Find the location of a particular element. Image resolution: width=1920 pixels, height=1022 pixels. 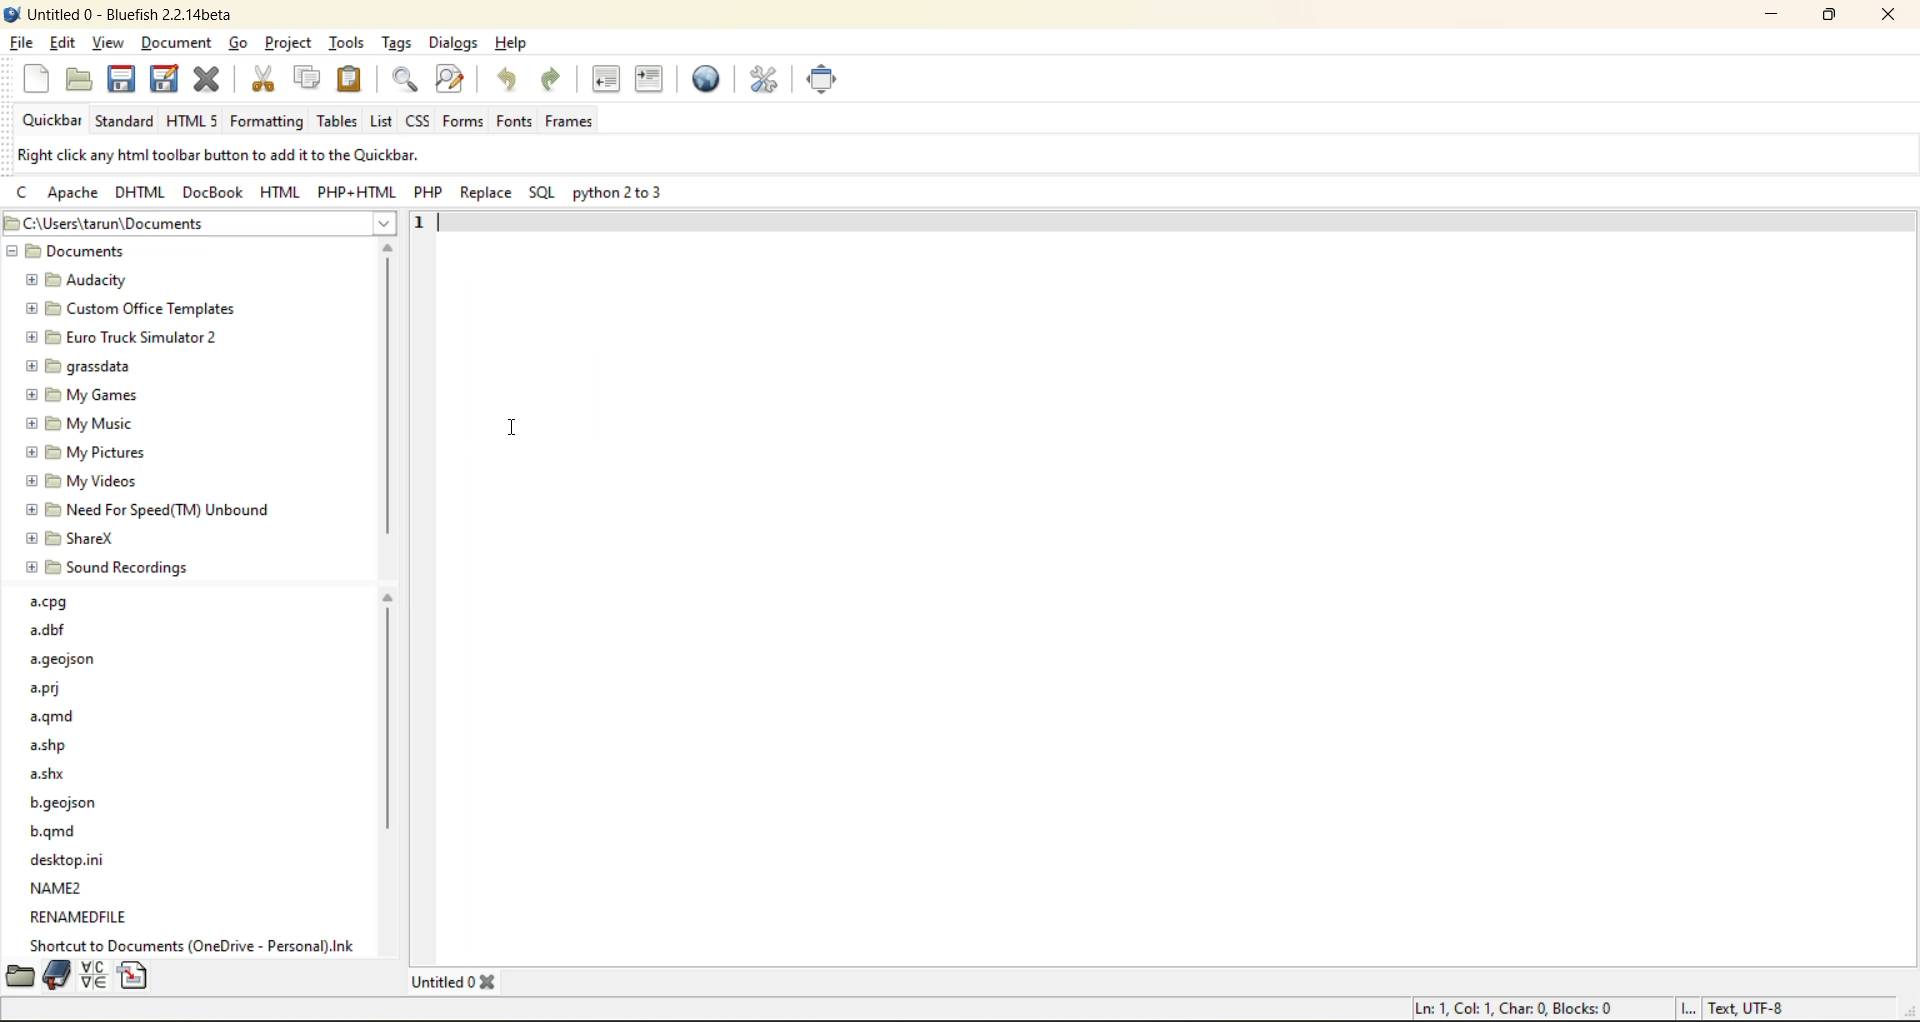

sound recordings is located at coordinates (108, 568).